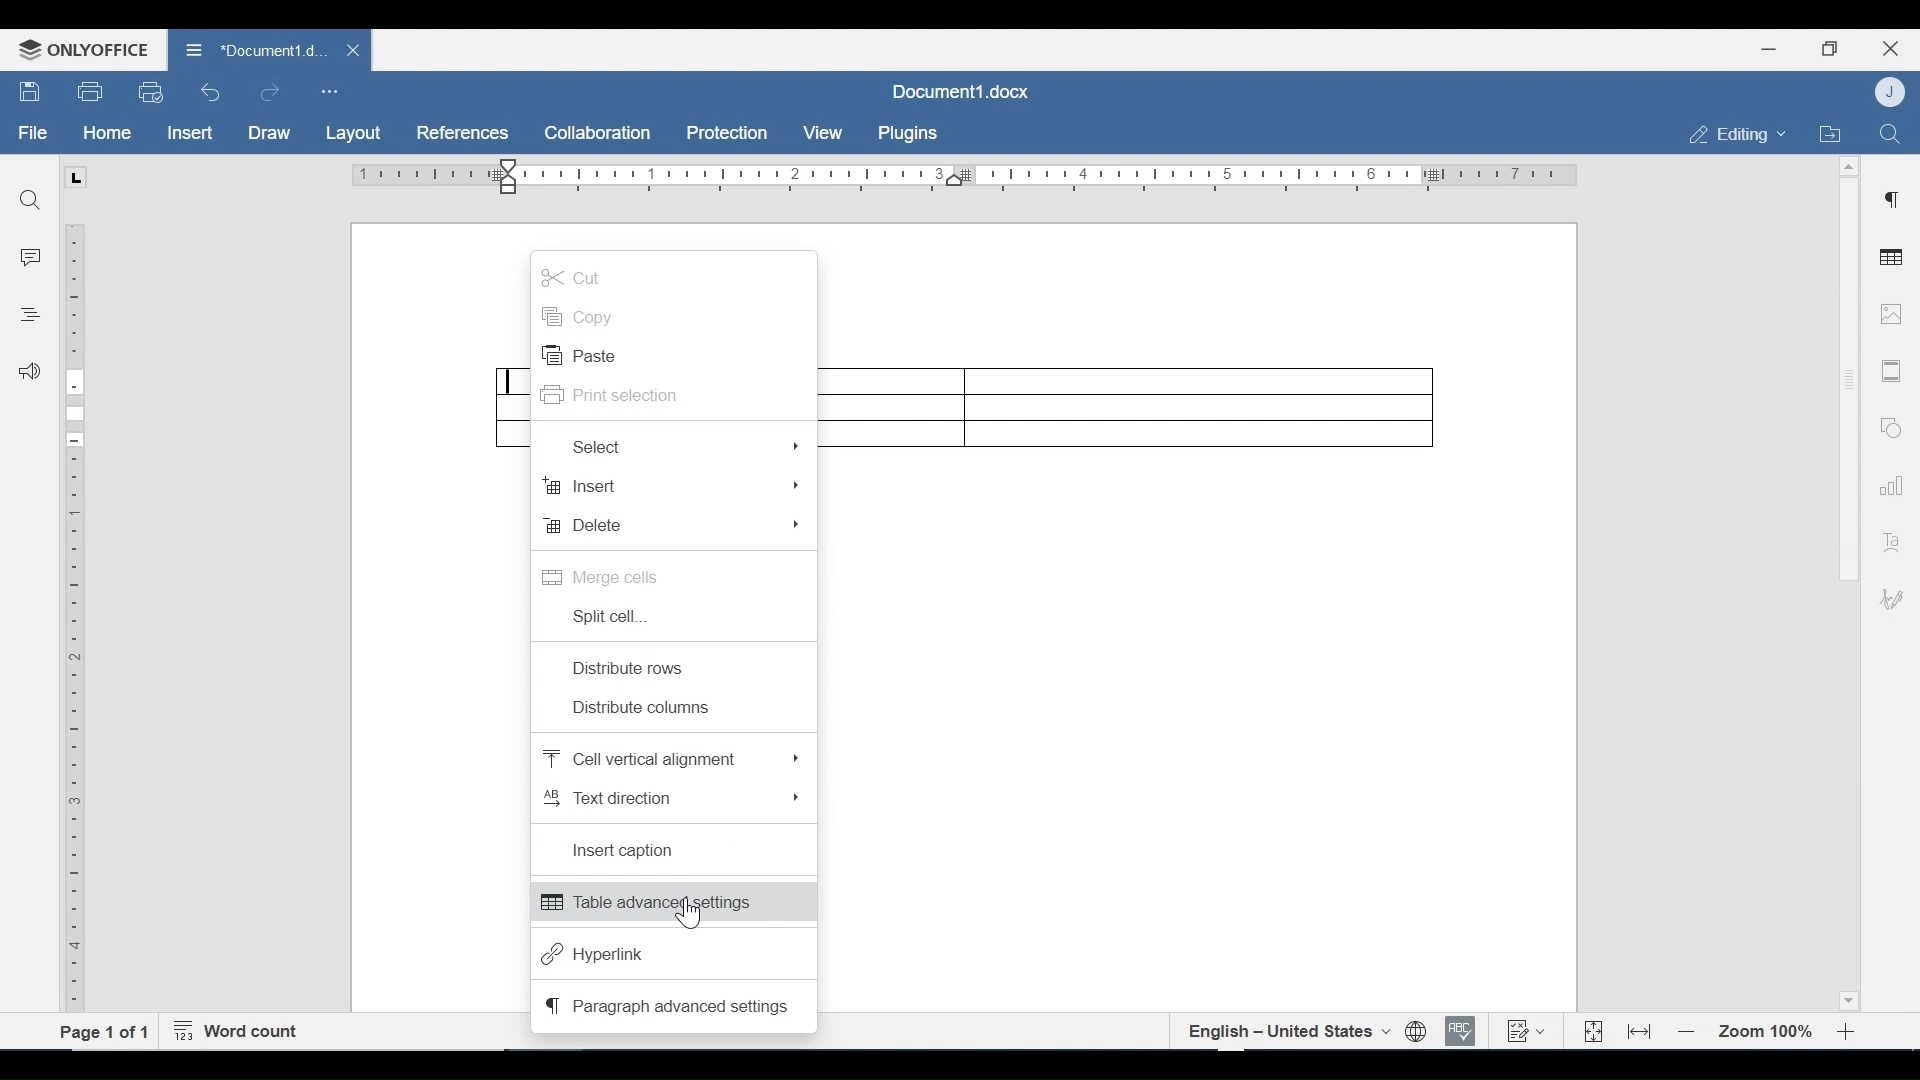  I want to click on Page 1 of 1, so click(105, 1031).